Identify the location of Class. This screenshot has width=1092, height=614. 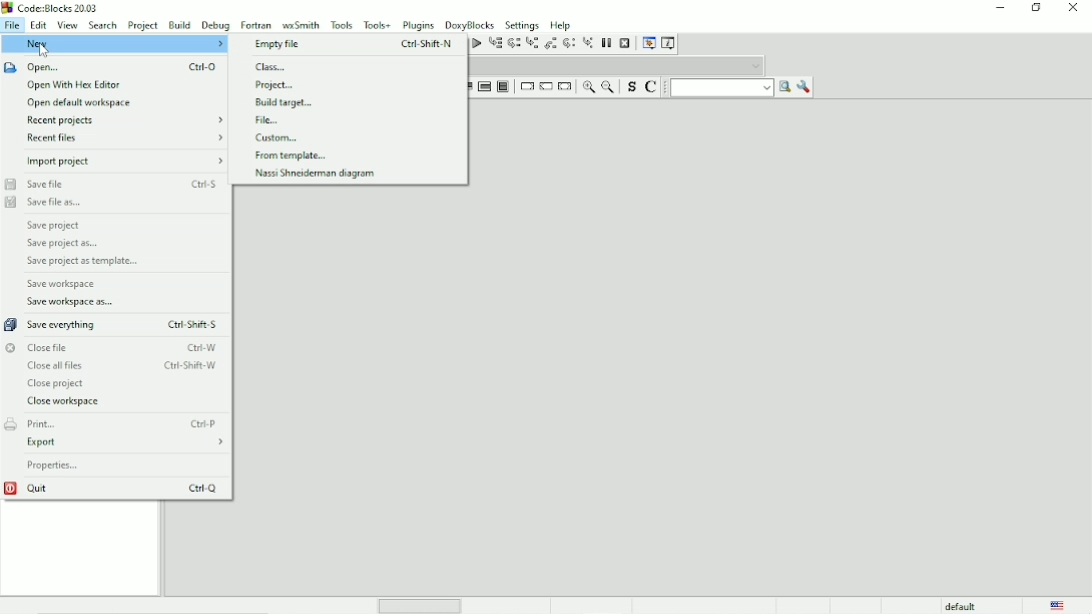
(273, 67).